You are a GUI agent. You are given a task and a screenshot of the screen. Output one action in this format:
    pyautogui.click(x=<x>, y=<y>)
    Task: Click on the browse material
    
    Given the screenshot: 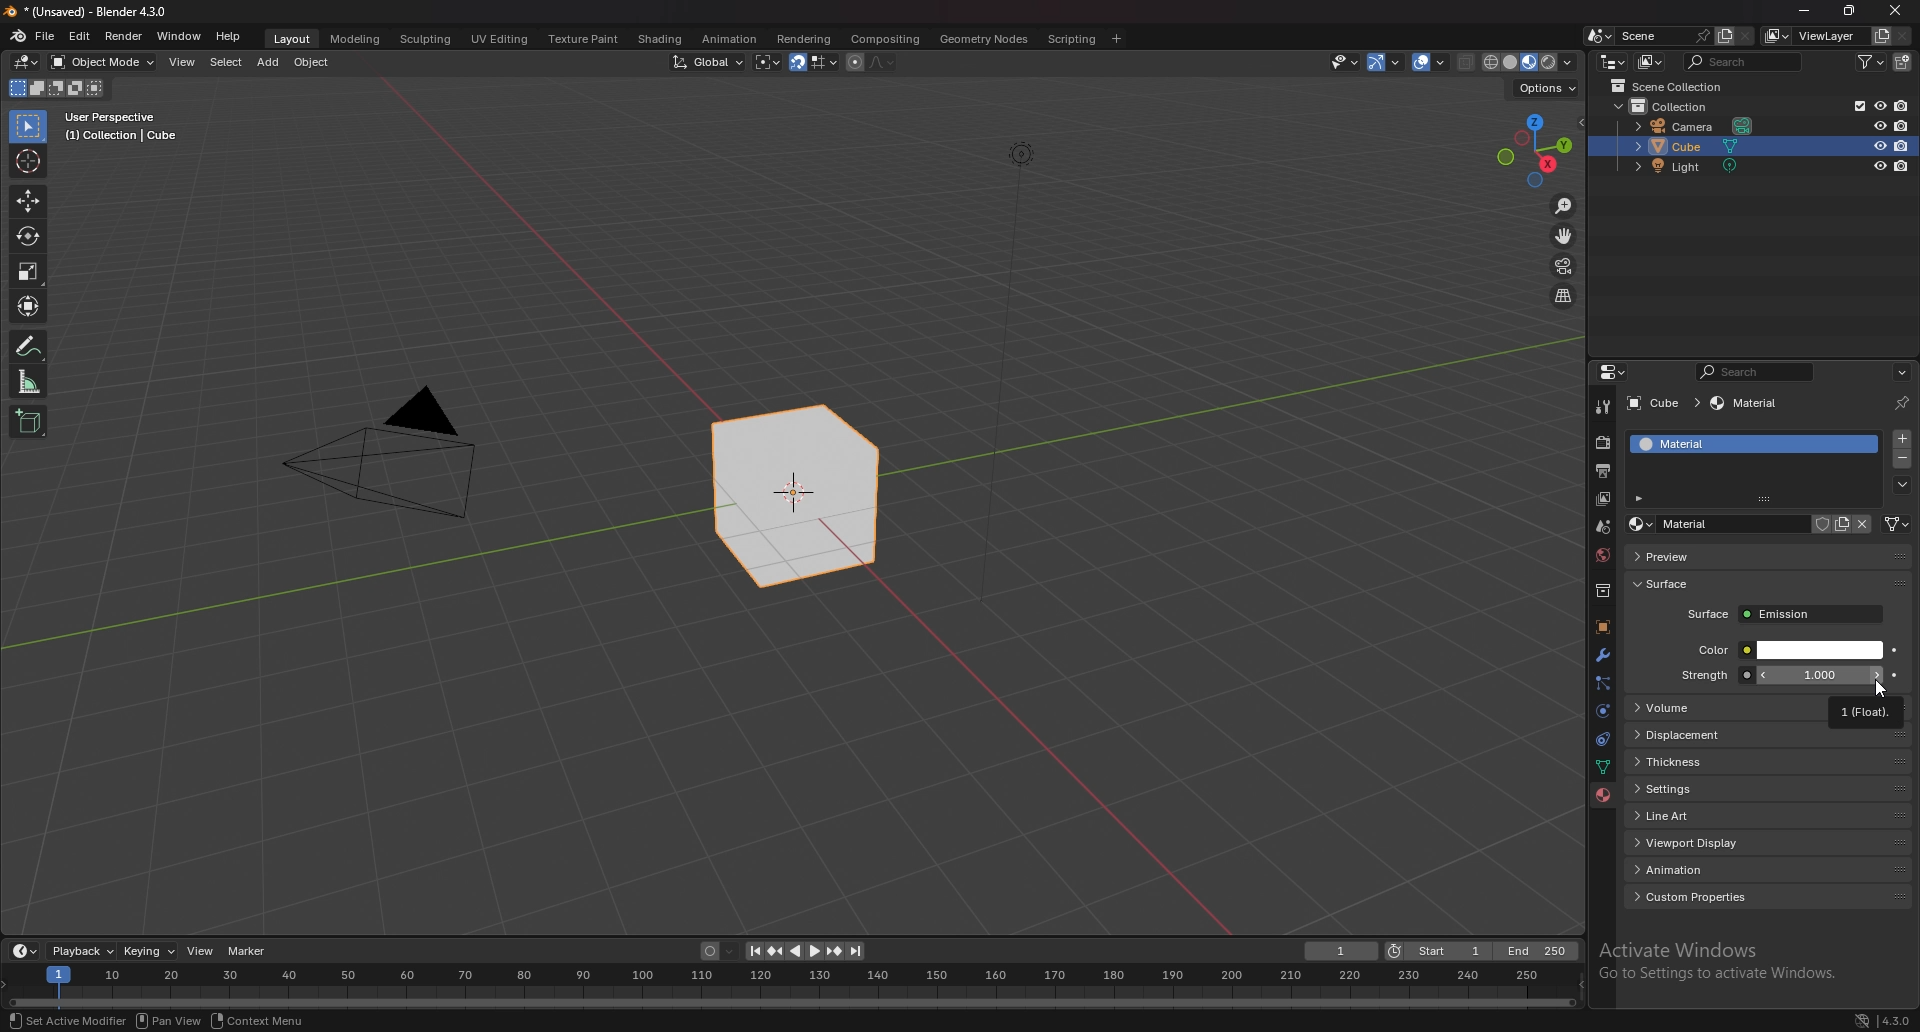 What is the action you would take?
    pyautogui.click(x=1641, y=524)
    